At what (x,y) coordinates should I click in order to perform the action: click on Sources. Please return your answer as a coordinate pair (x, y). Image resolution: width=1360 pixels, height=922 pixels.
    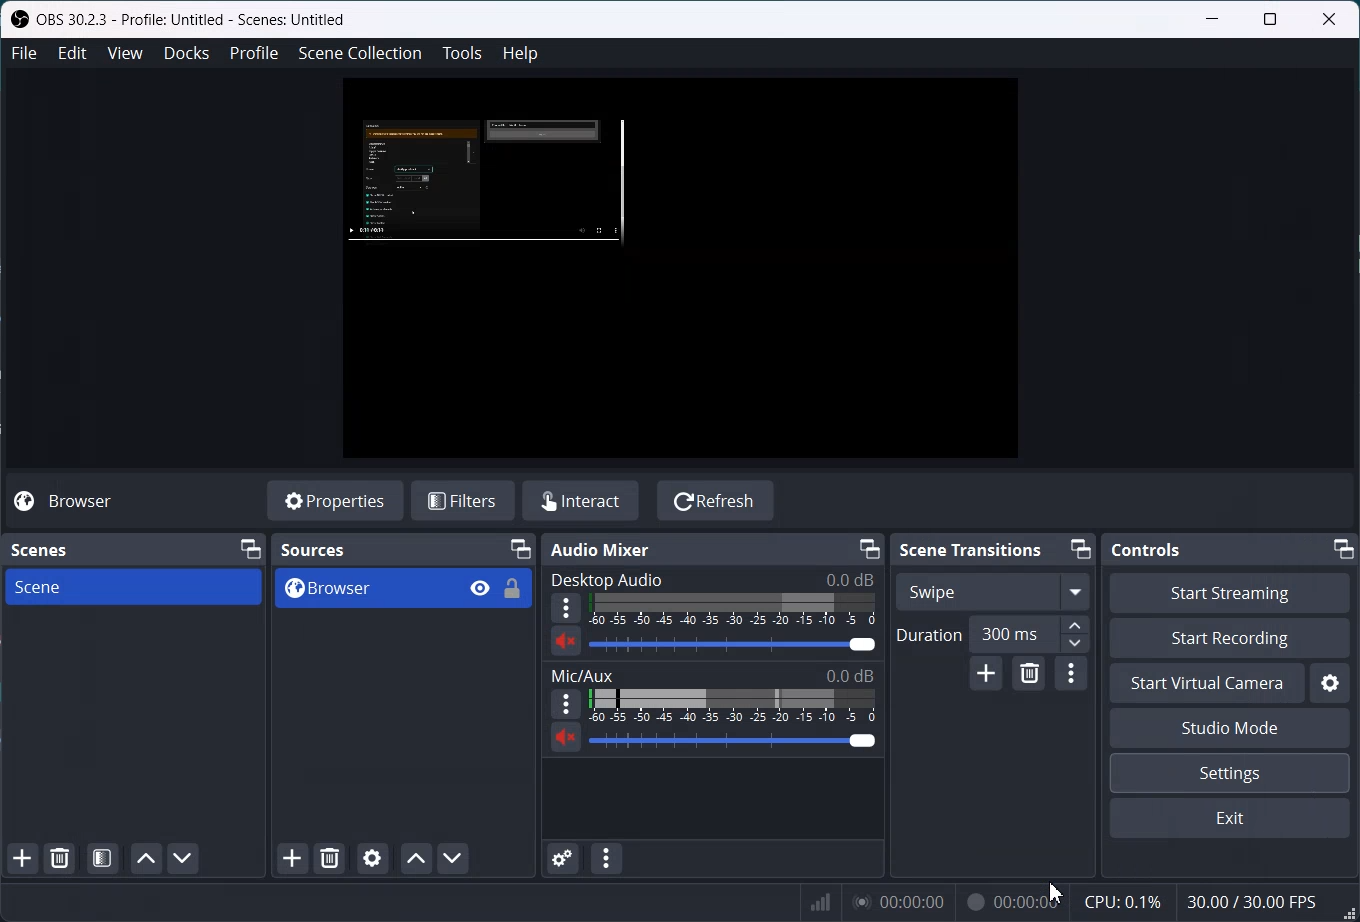
    Looking at the image, I should click on (312, 551).